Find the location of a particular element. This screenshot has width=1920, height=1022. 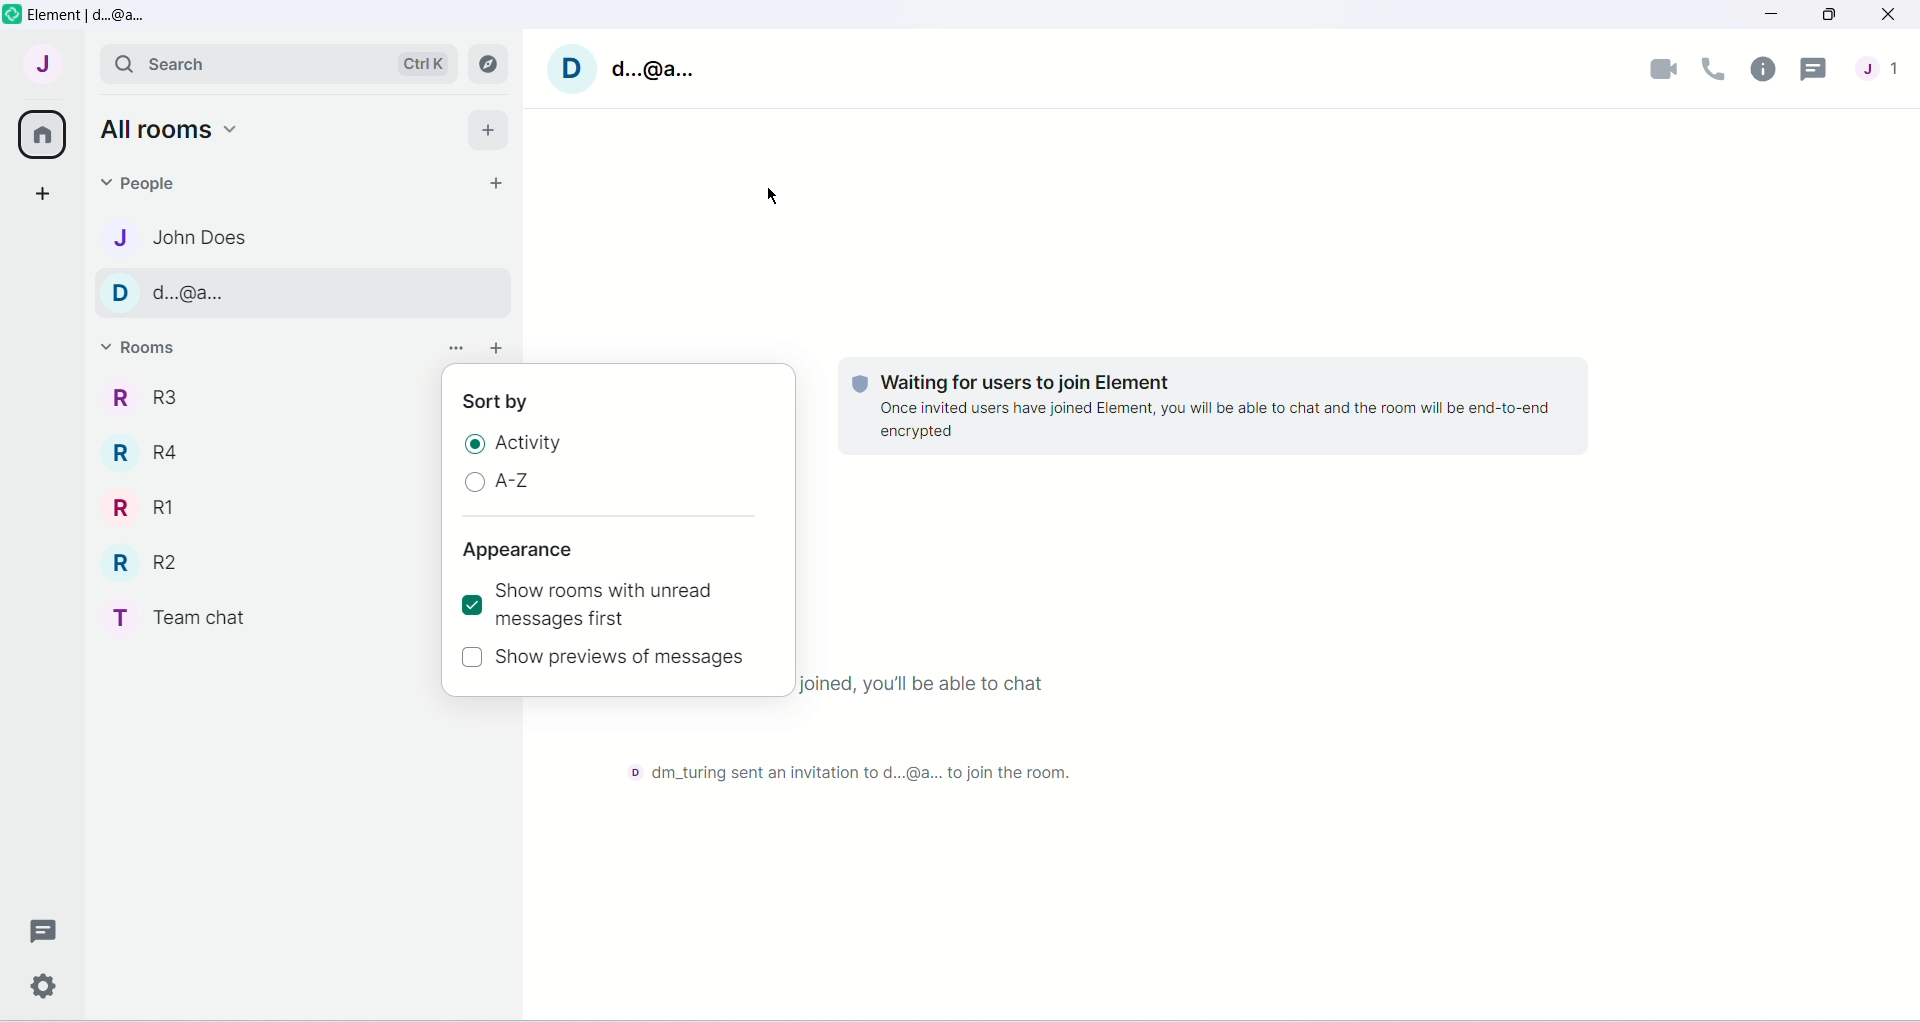

Start chat is located at coordinates (490, 183).